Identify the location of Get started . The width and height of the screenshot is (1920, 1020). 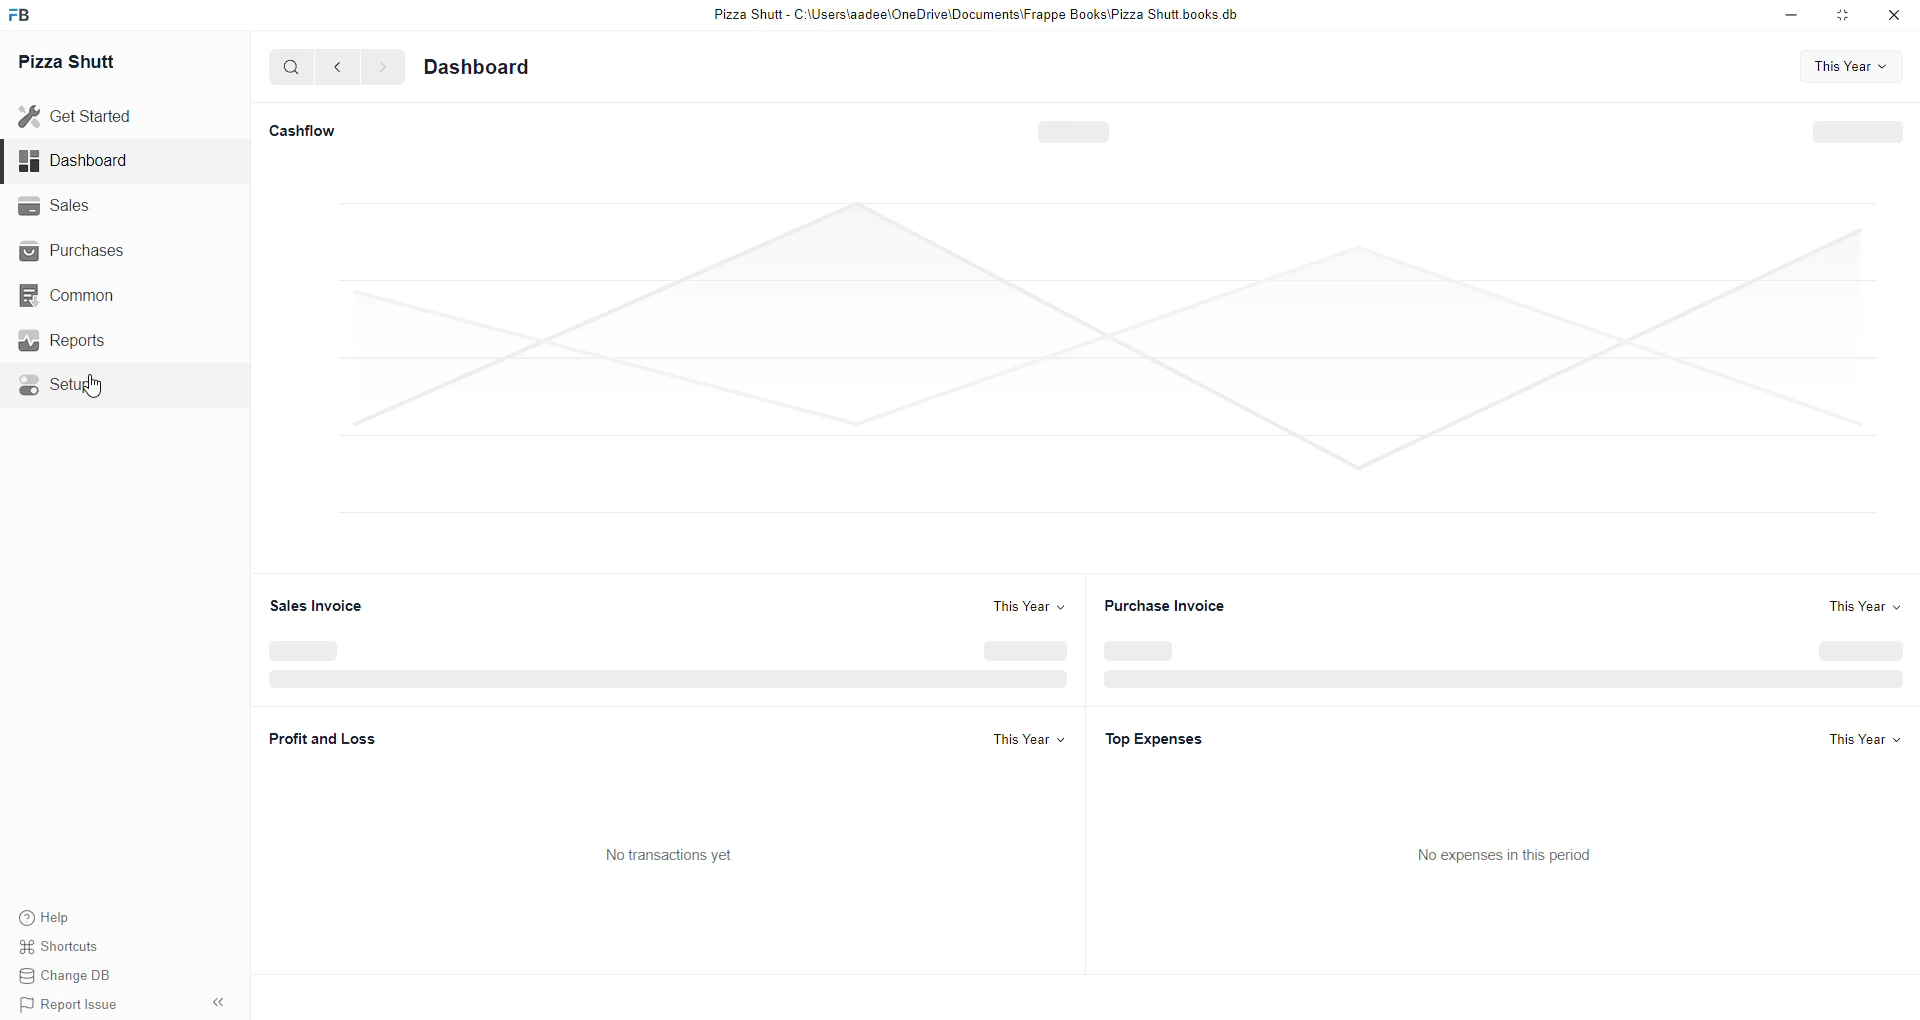
(87, 116).